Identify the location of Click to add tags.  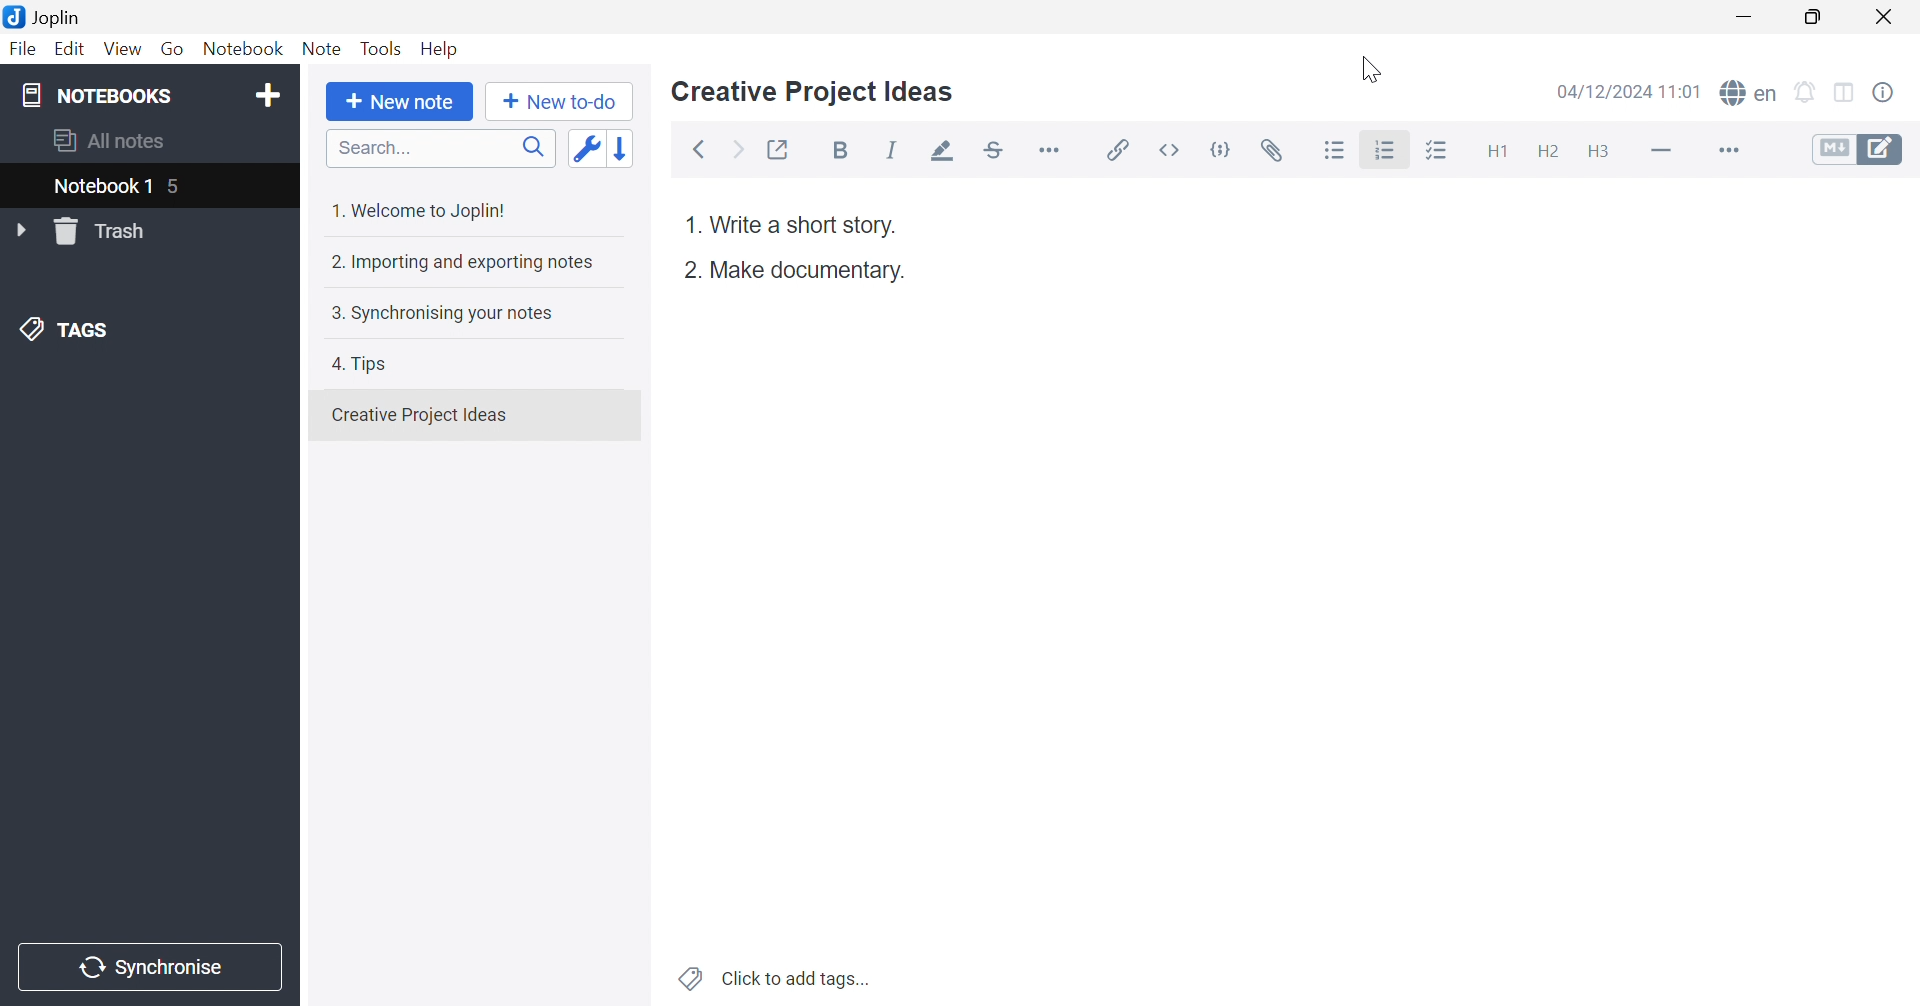
(771, 978).